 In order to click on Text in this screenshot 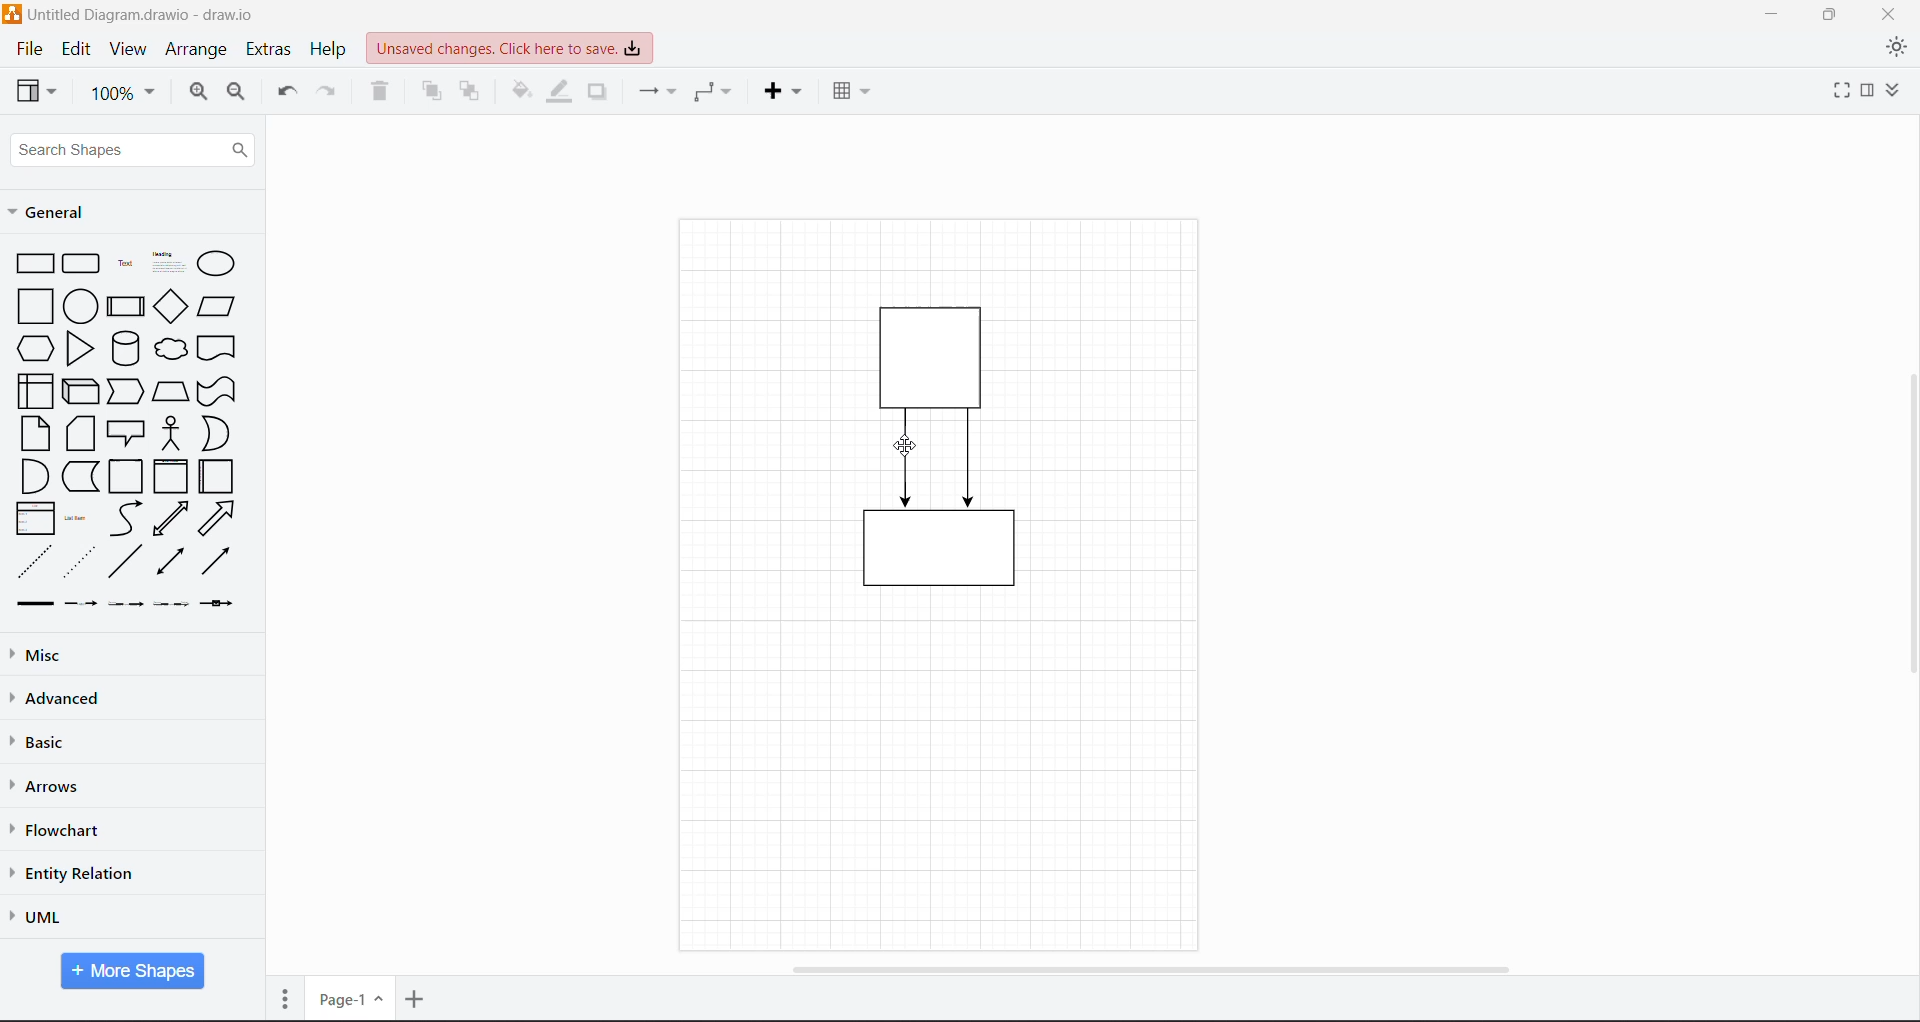, I will do `click(125, 261)`.